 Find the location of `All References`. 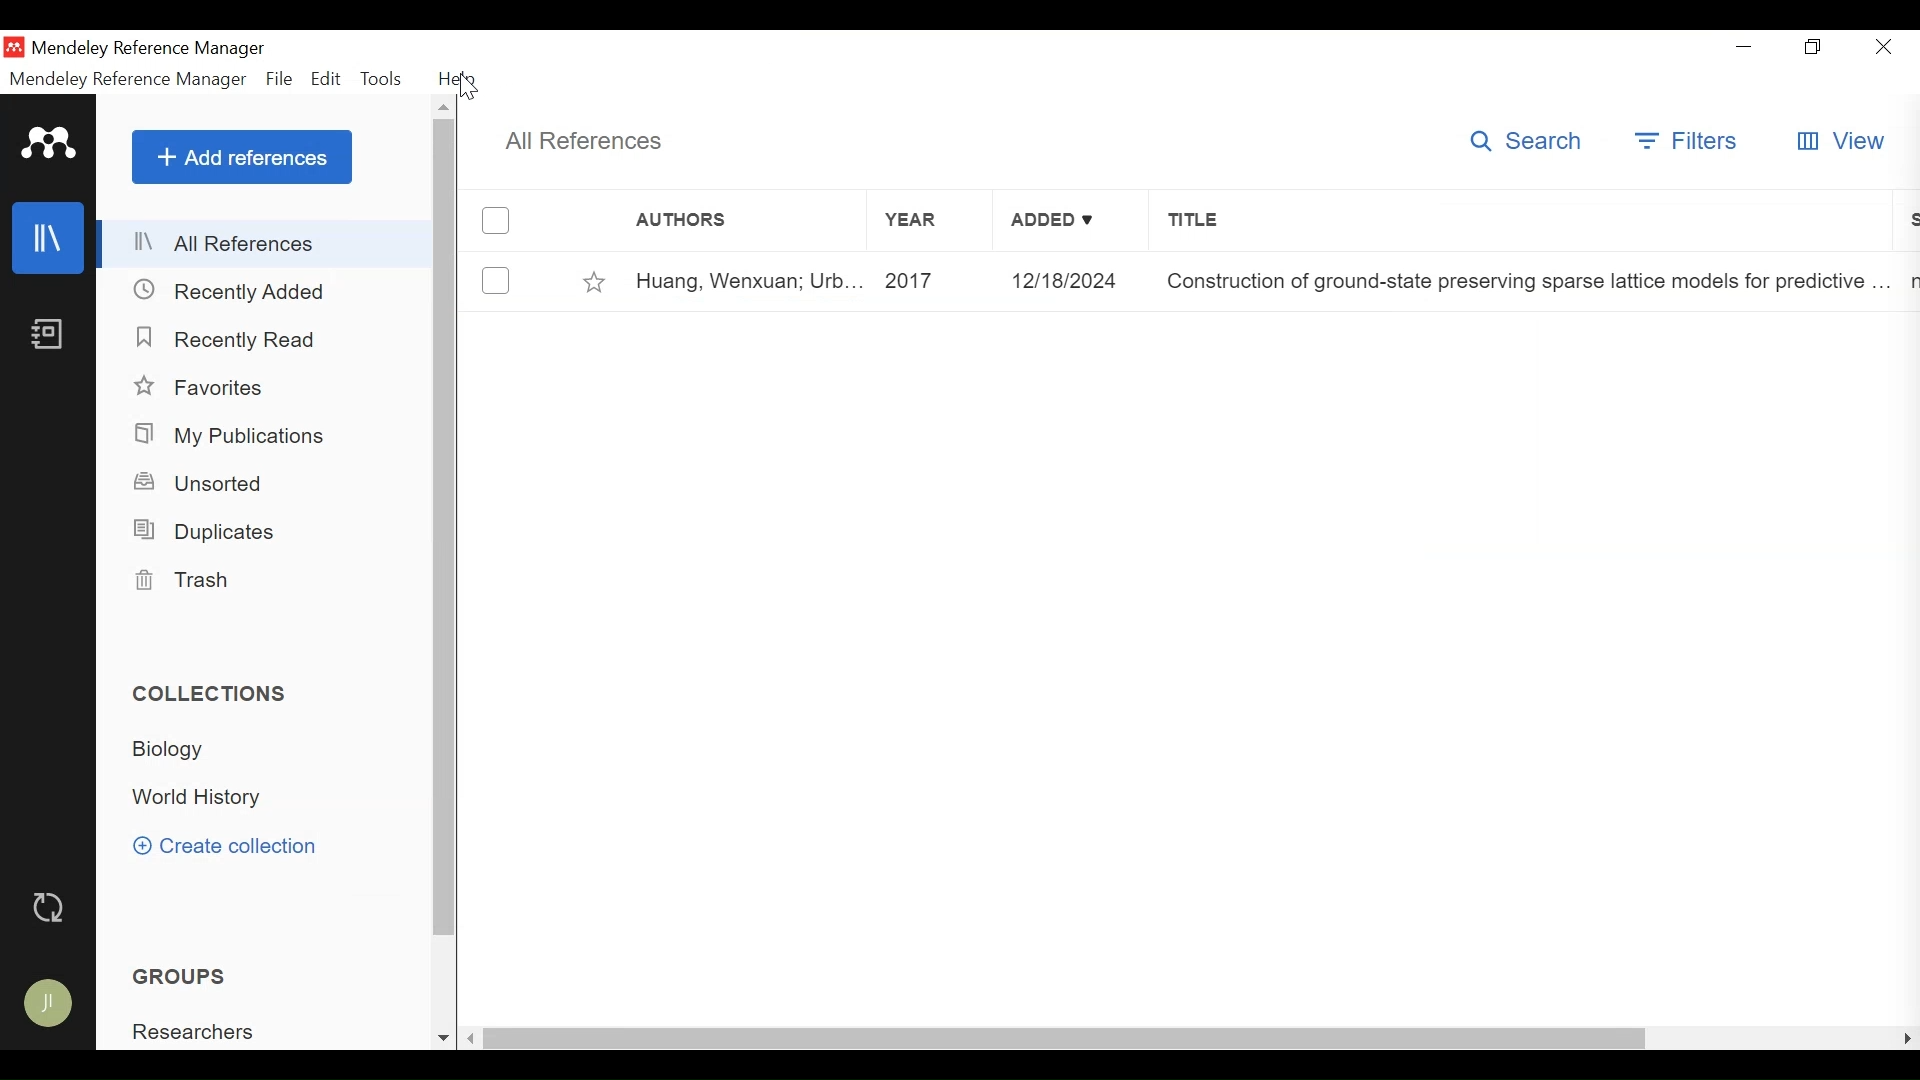

All References is located at coordinates (584, 140).